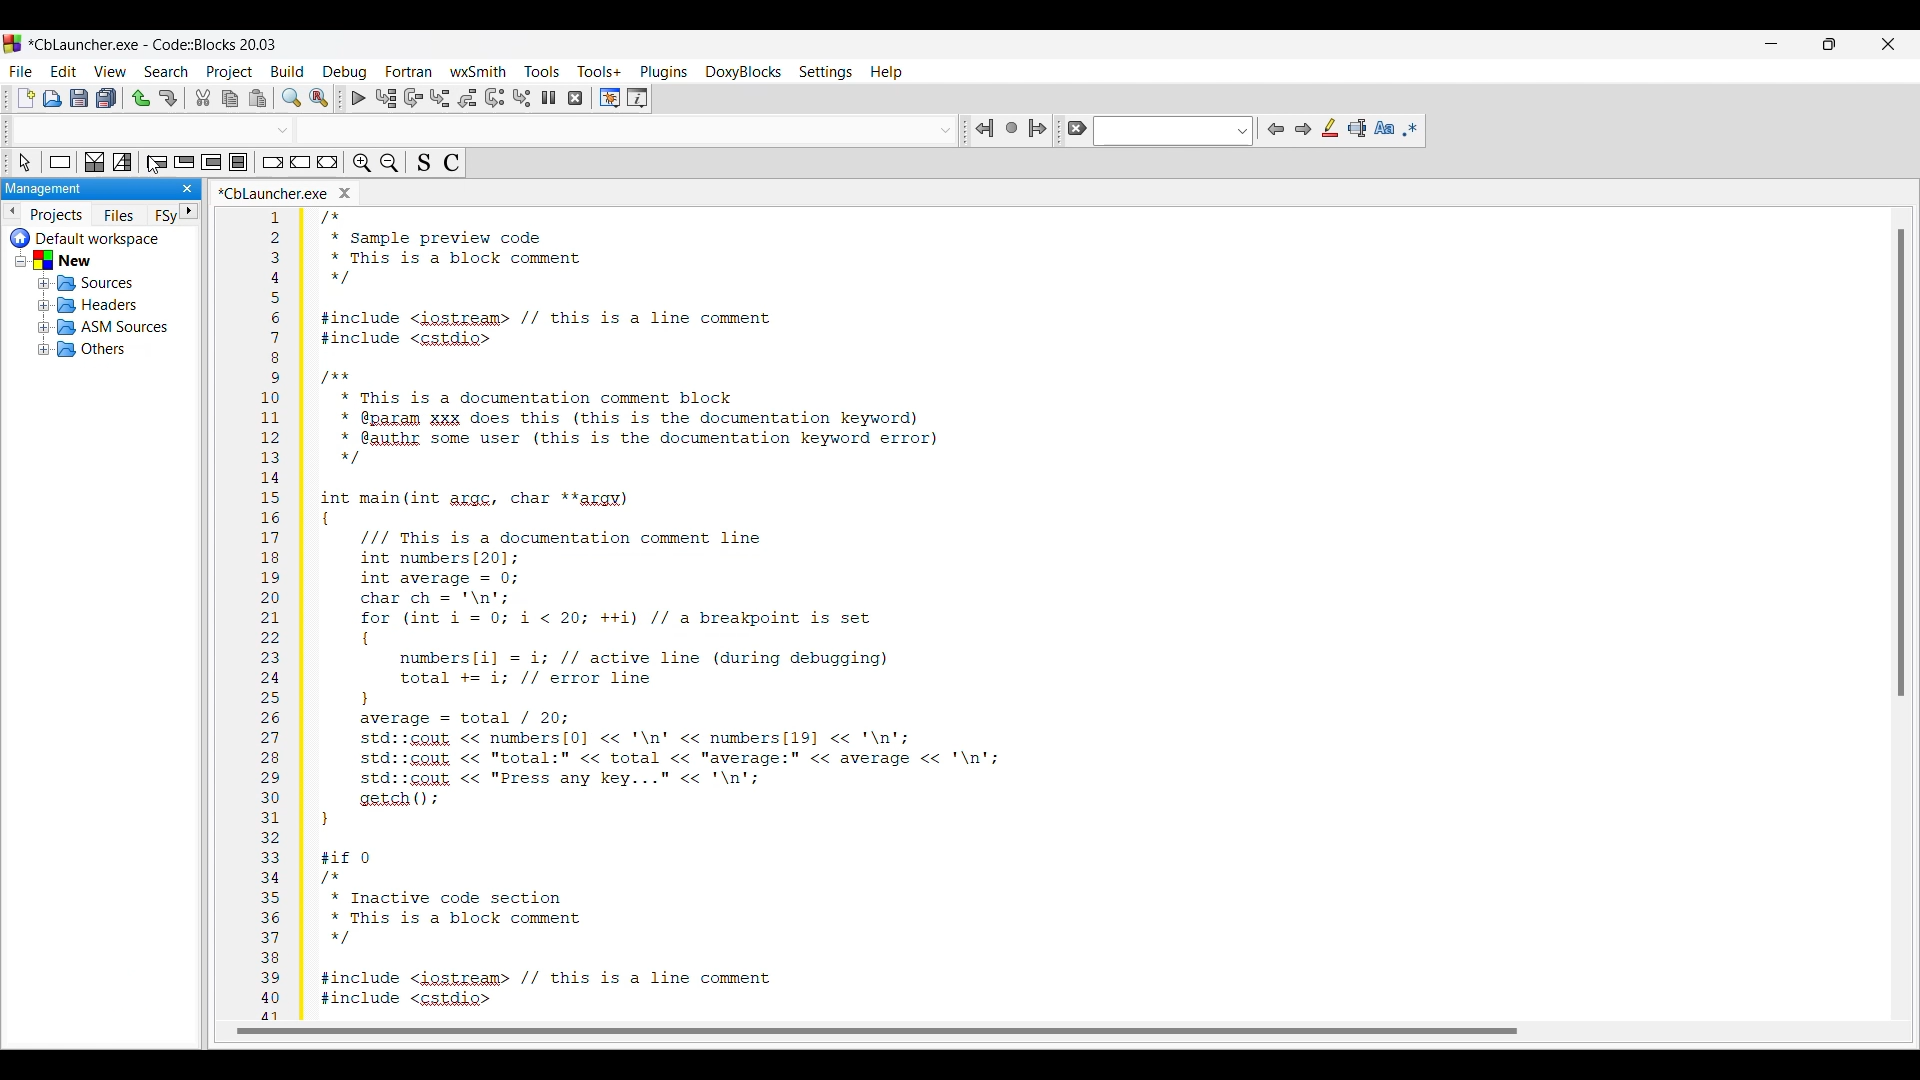  What do you see at coordinates (1276, 129) in the screenshot?
I see `Previous` at bounding box center [1276, 129].